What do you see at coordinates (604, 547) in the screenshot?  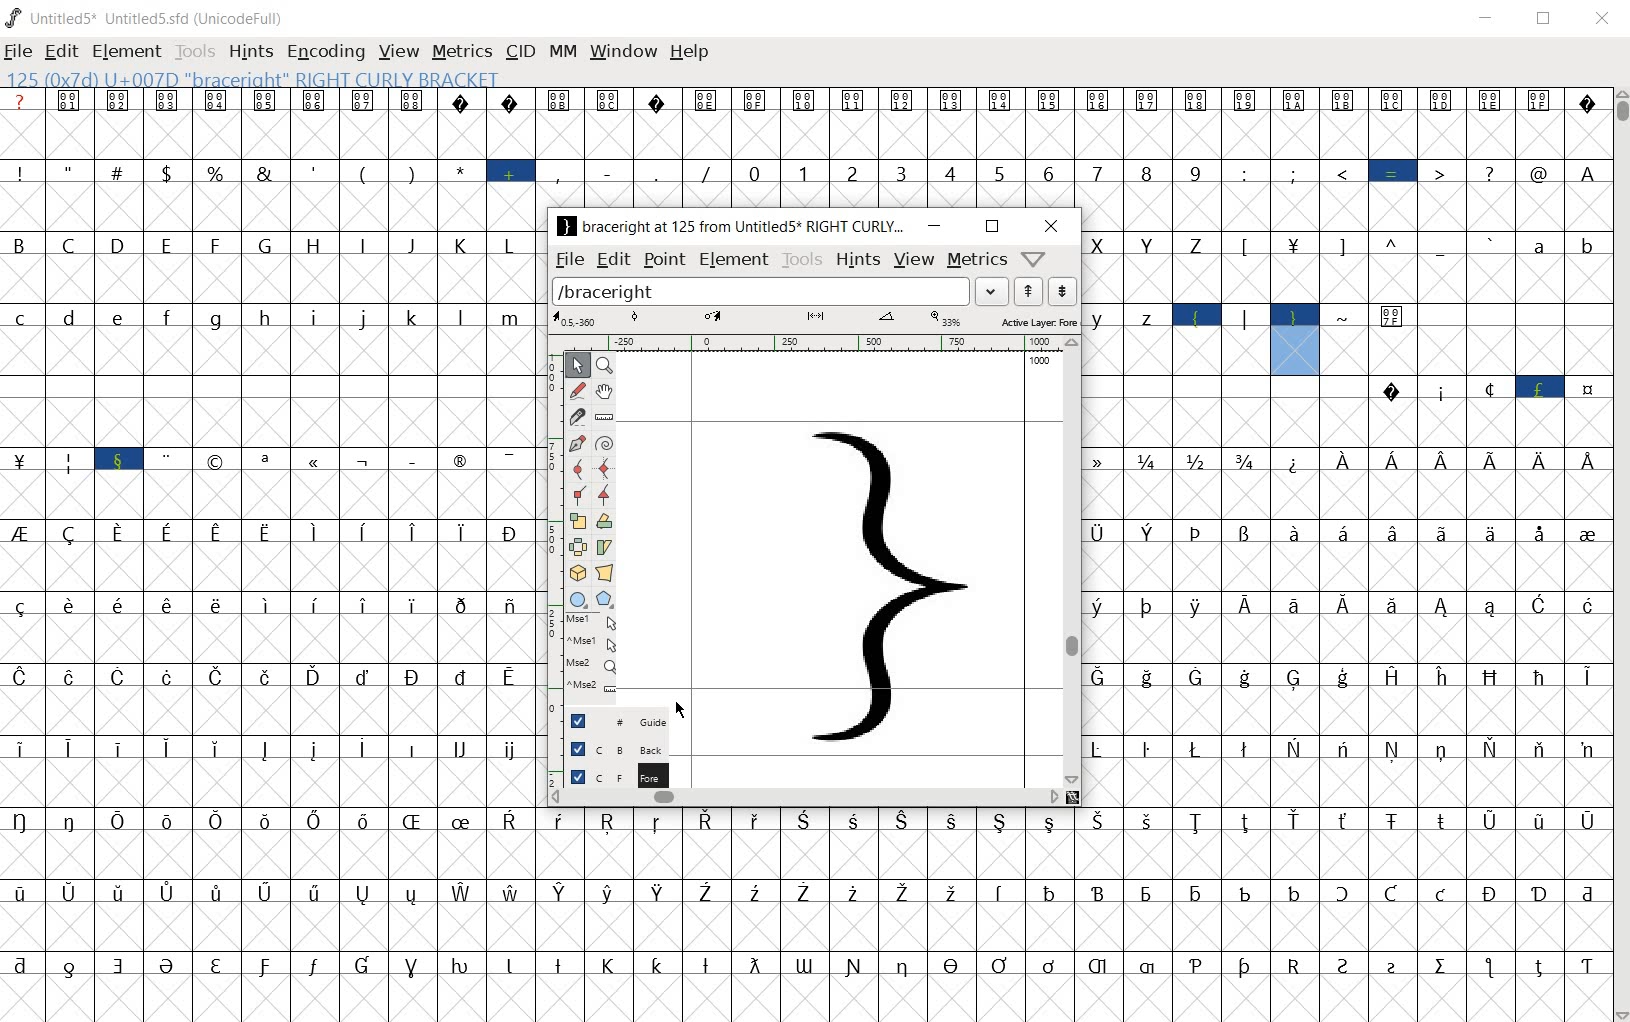 I see `Rotate the selection` at bounding box center [604, 547].